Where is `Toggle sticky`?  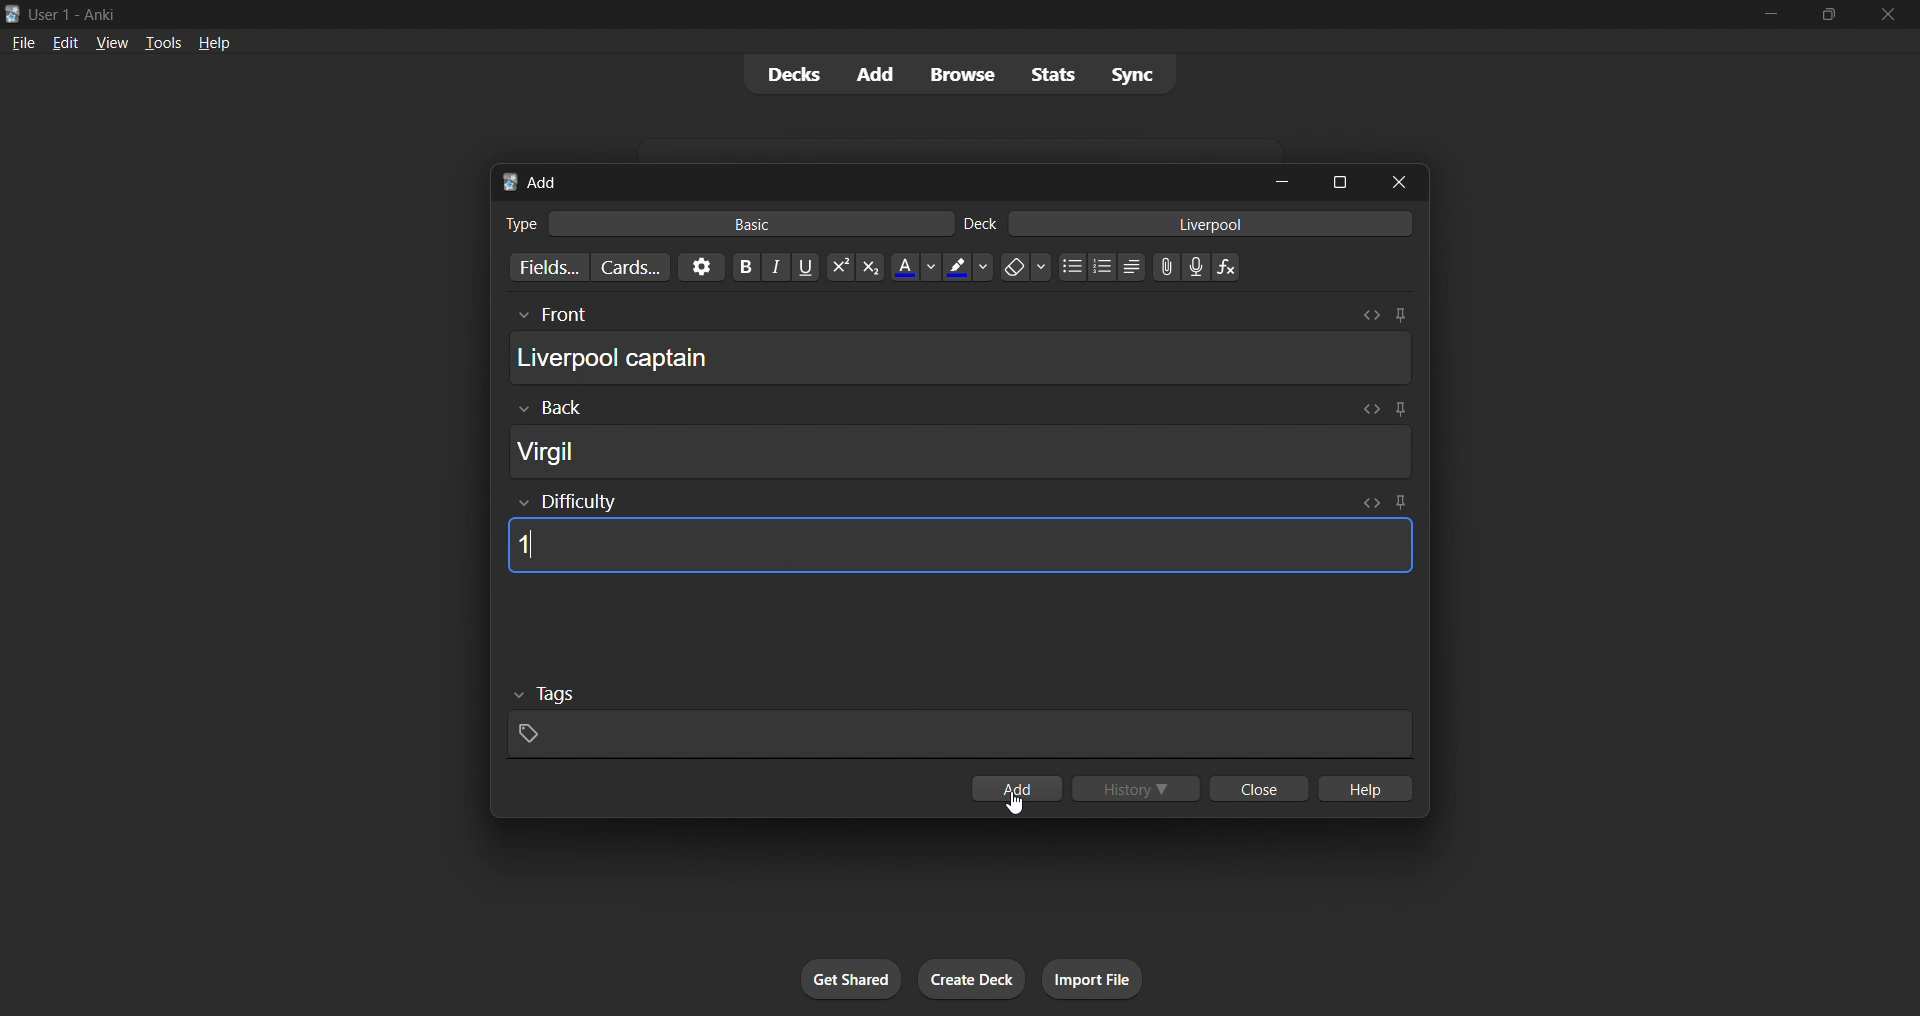 Toggle sticky is located at coordinates (1400, 315).